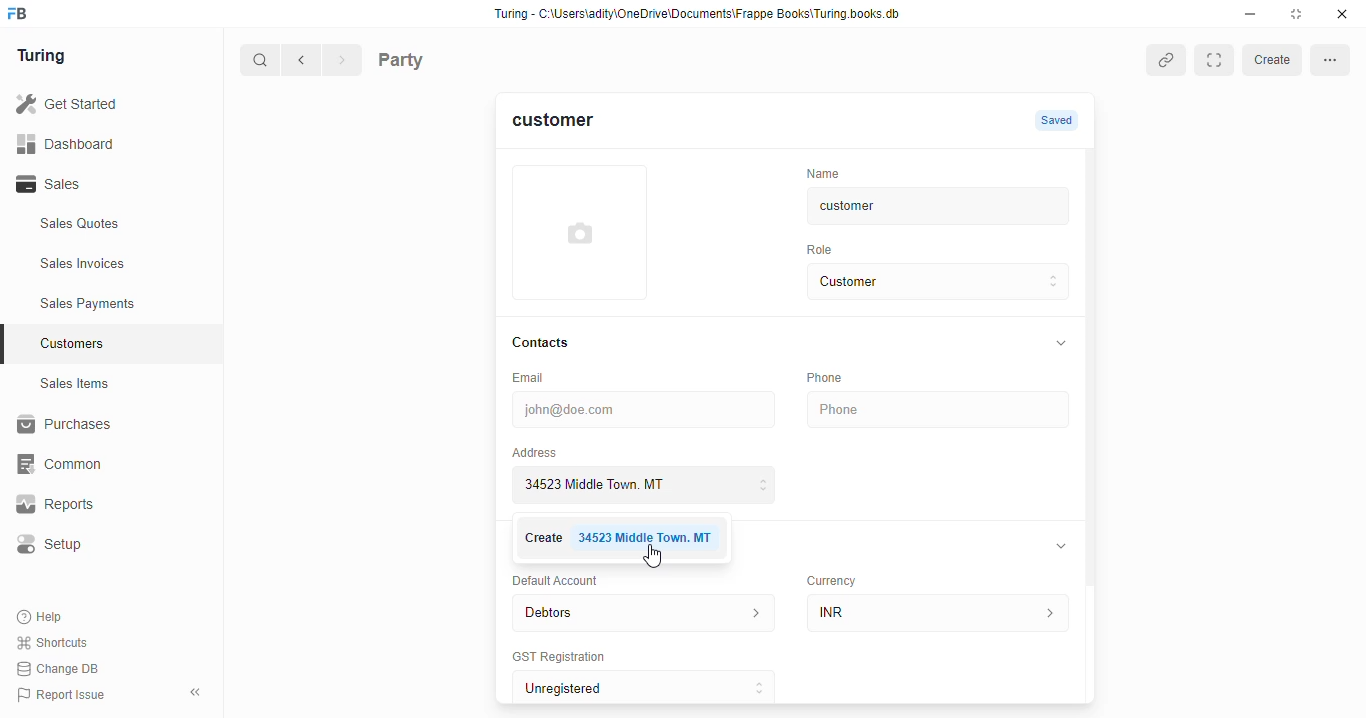 This screenshot has width=1366, height=718. Describe the element at coordinates (117, 264) in the screenshot. I see `Sales Invoices` at that location.